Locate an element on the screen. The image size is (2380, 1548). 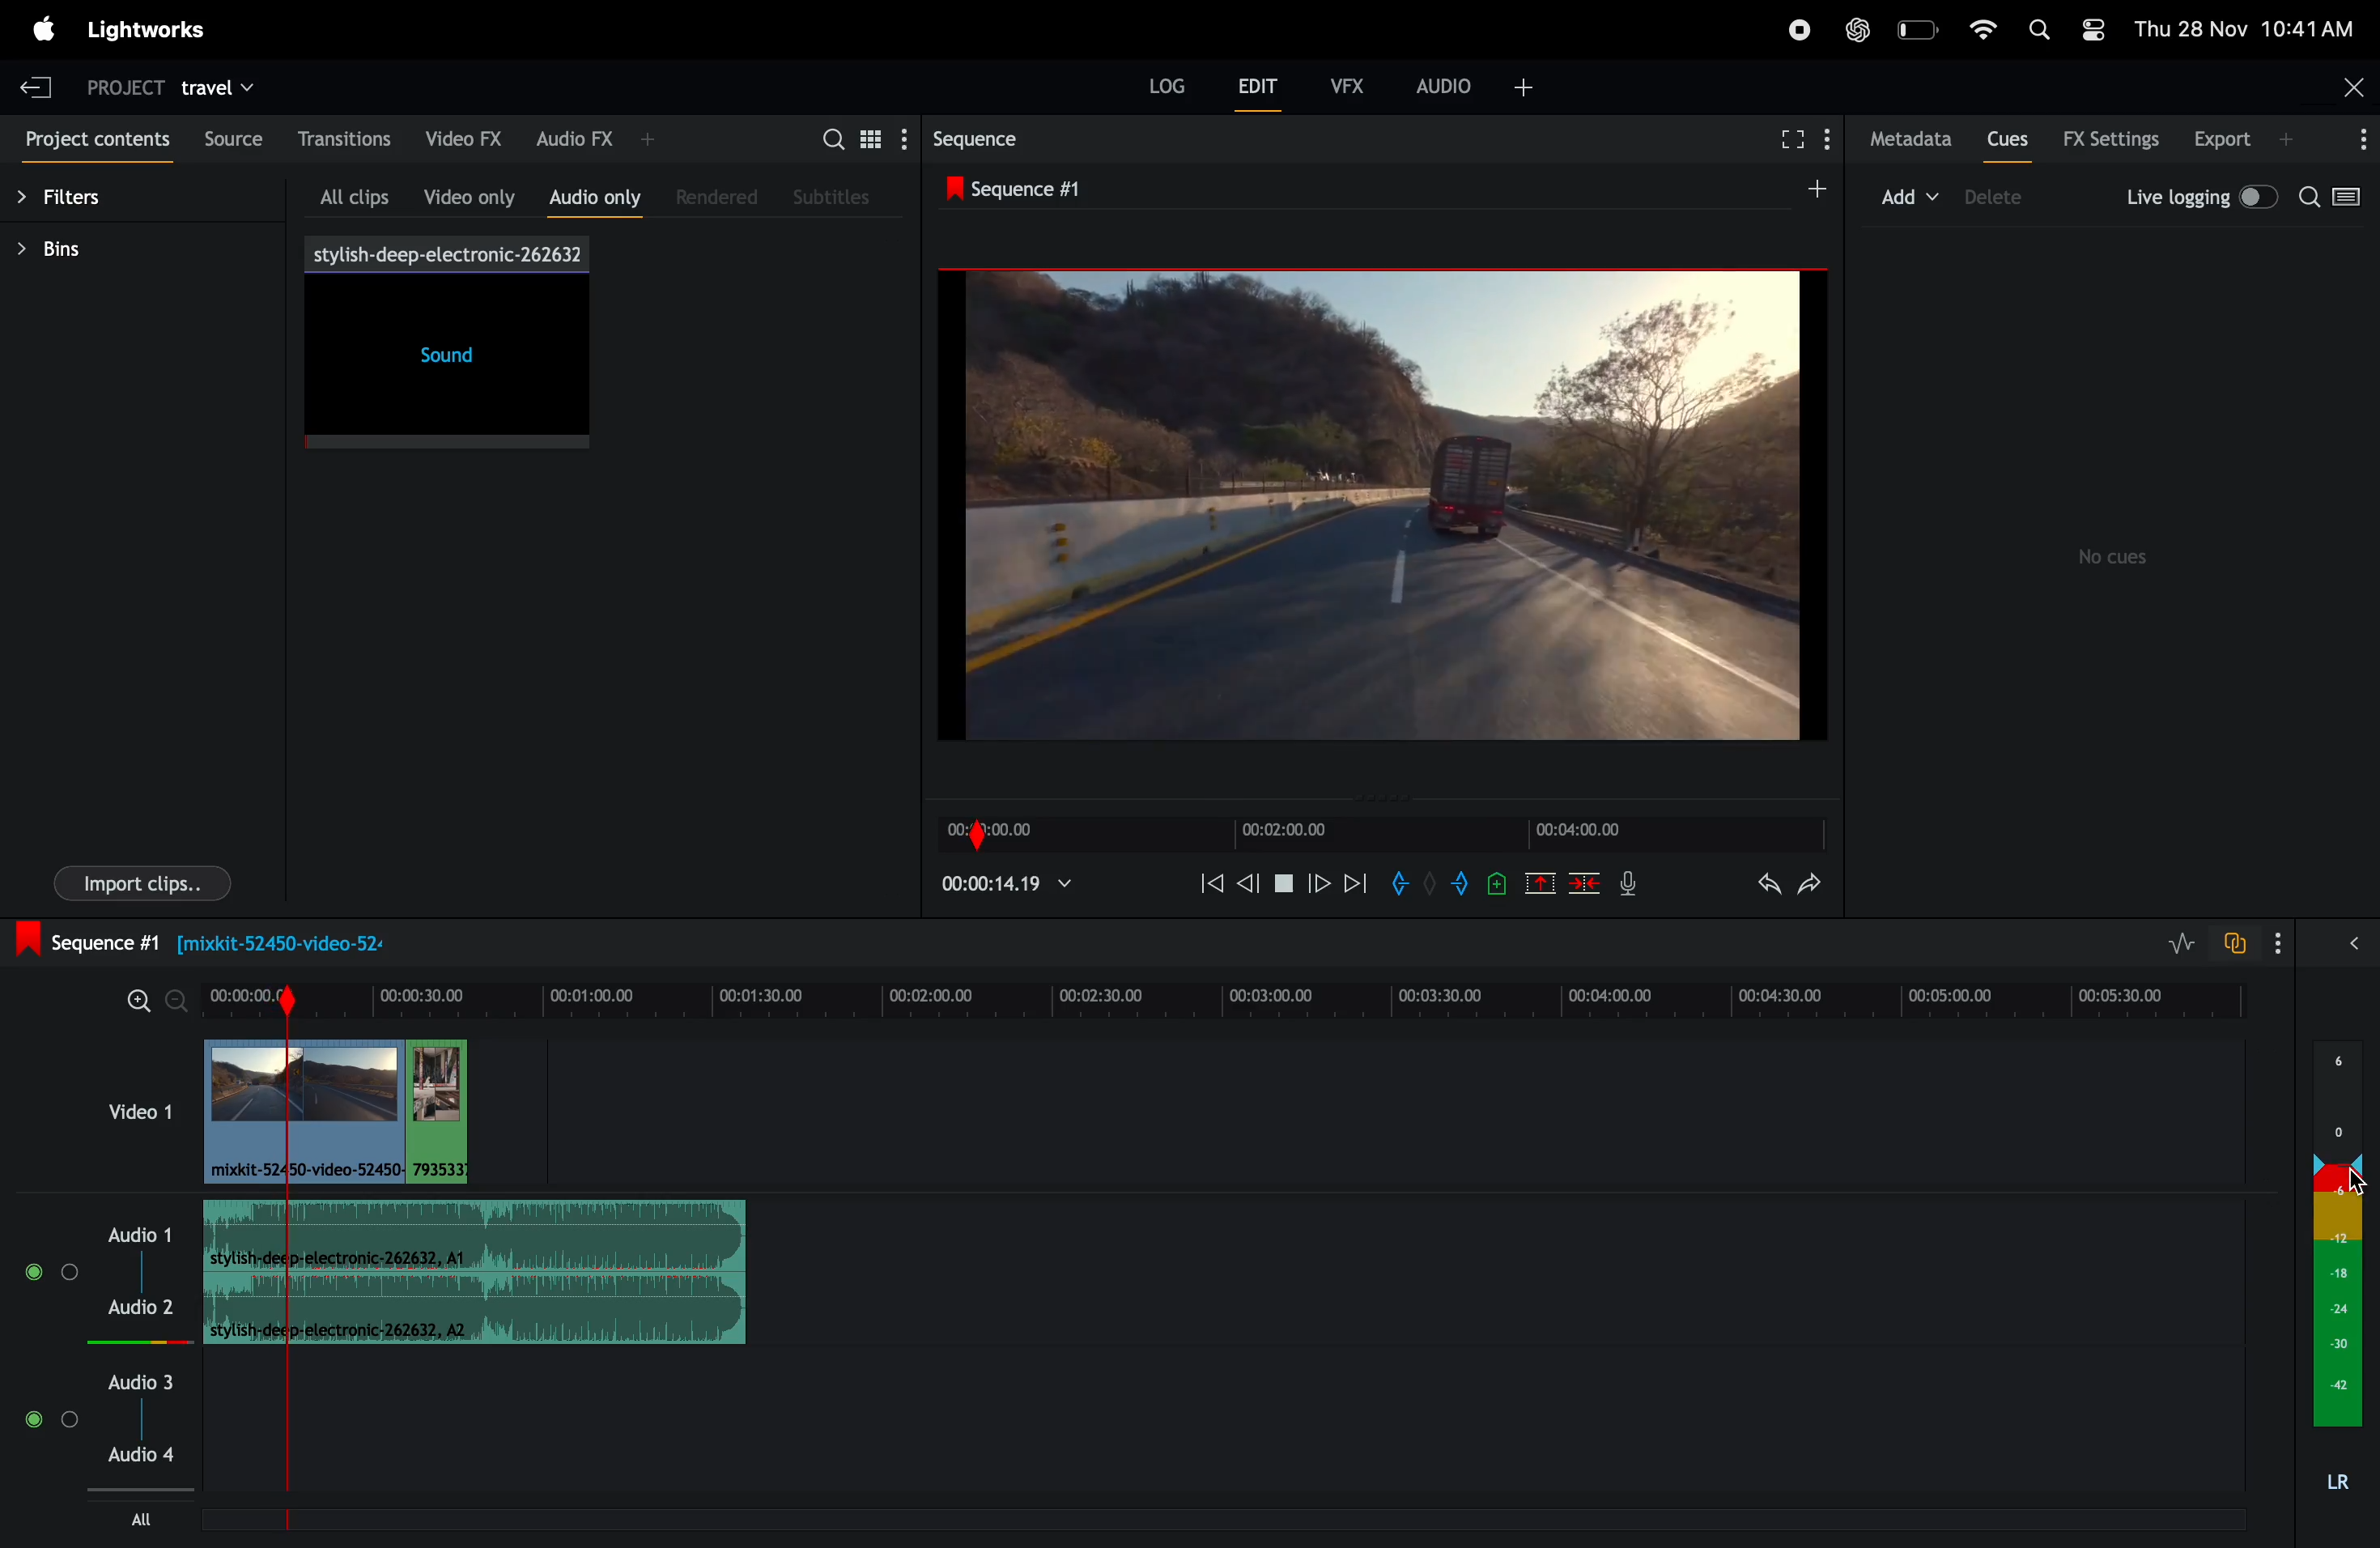
song title is located at coordinates (445, 253).